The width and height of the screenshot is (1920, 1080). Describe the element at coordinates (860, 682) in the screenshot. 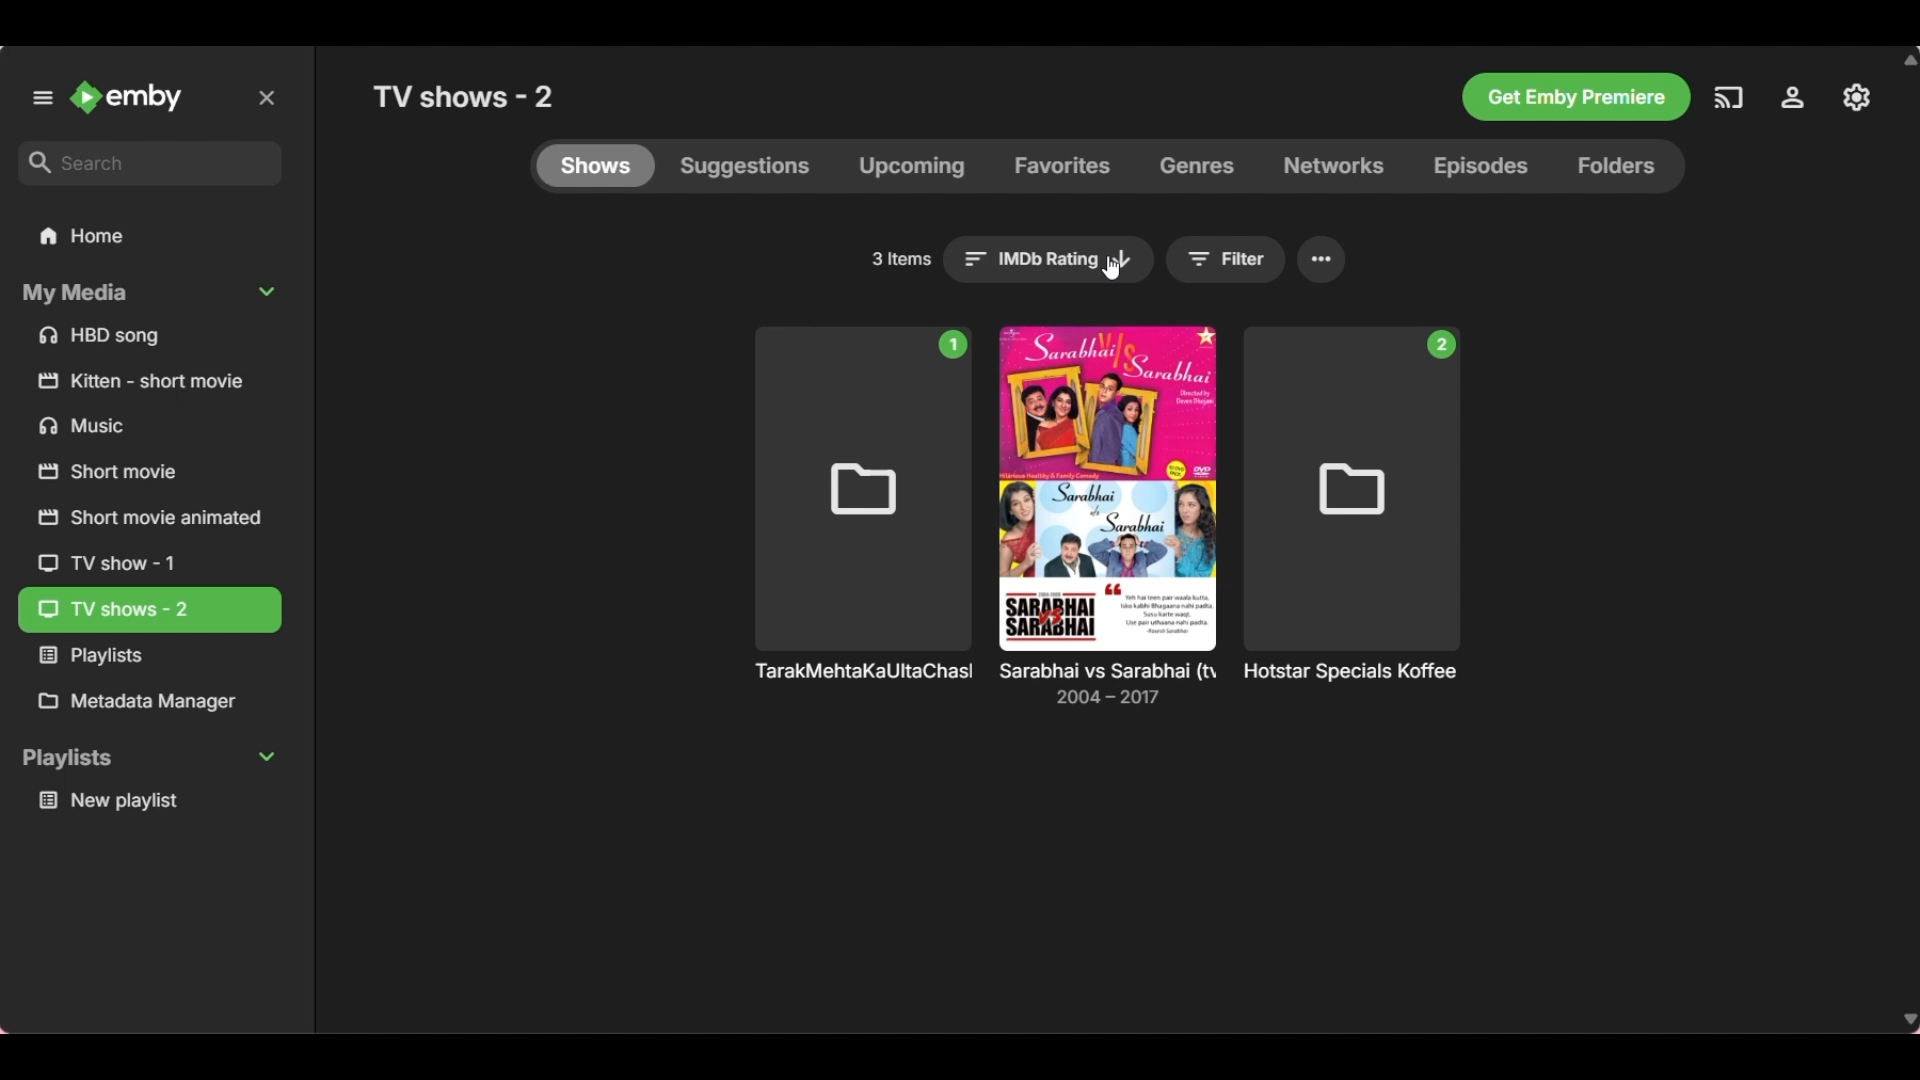

I see `TV shows sorted according to IMDb rating in ascending order` at that location.